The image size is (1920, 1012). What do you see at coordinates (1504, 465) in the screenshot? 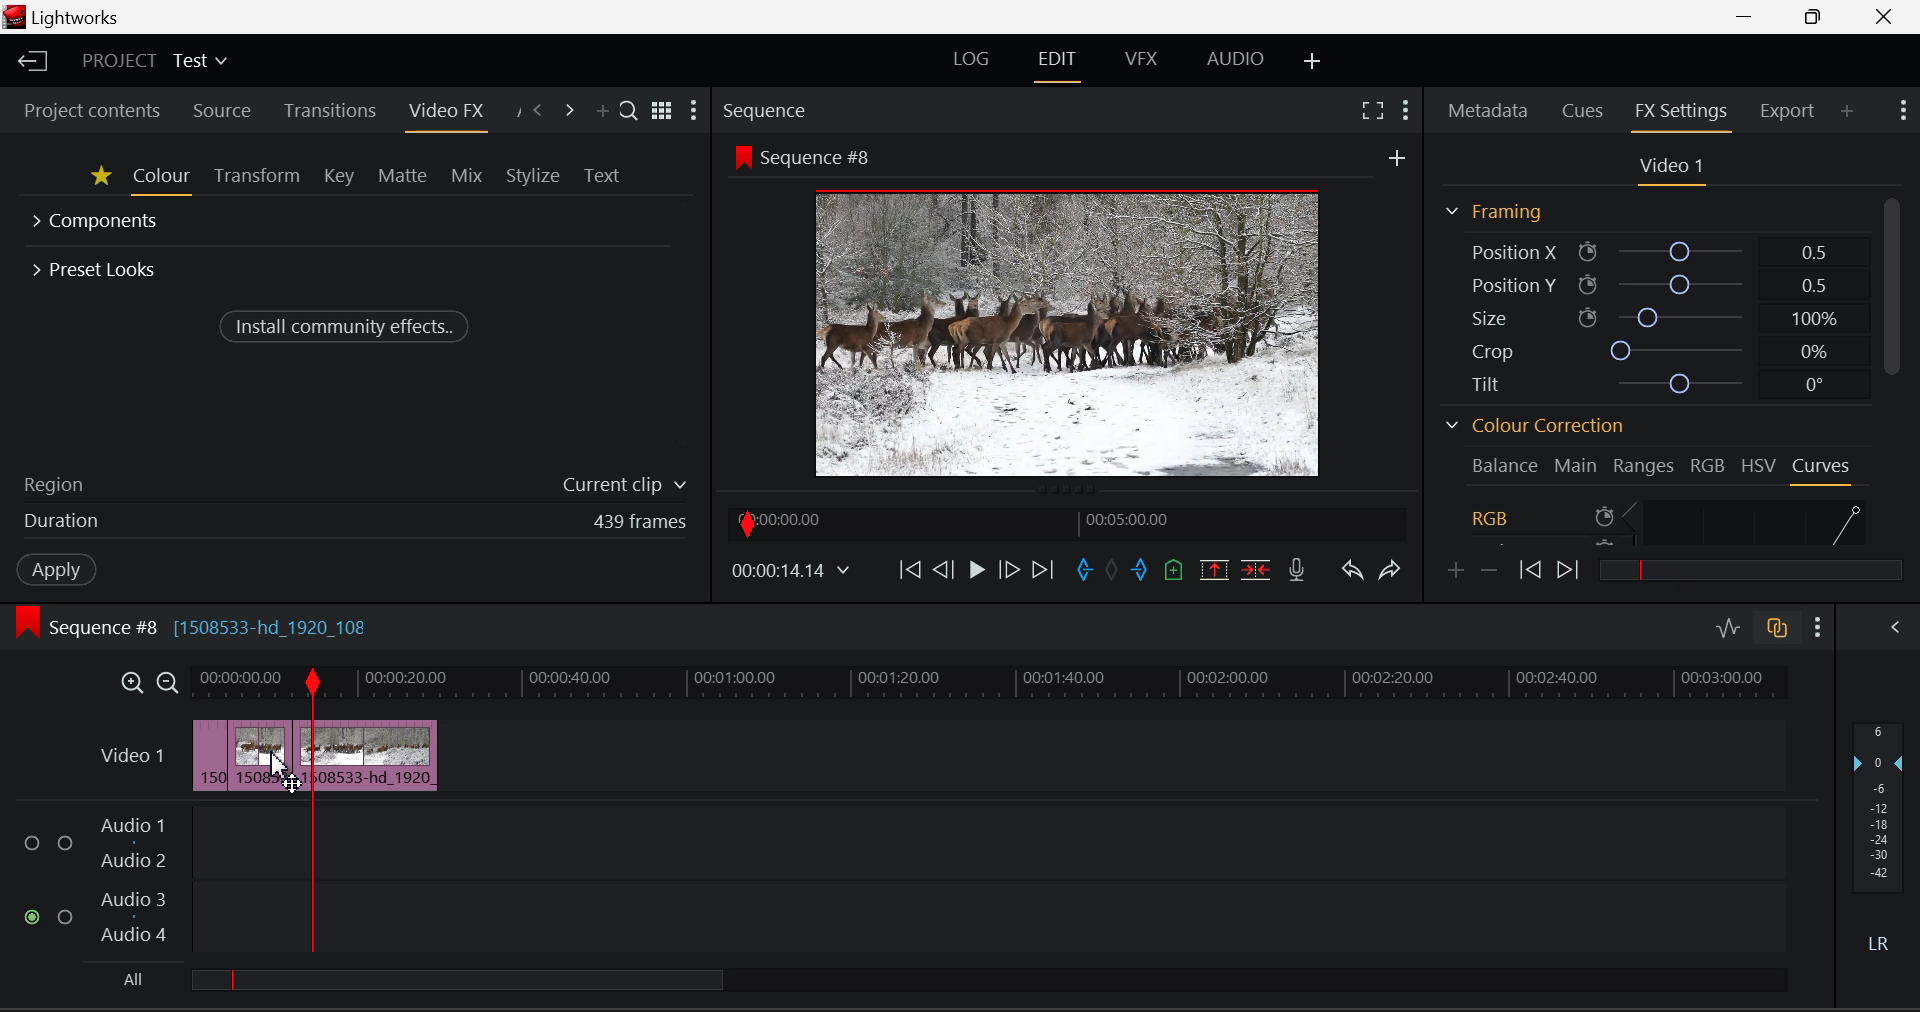
I see `Balance` at bounding box center [1504, 465].